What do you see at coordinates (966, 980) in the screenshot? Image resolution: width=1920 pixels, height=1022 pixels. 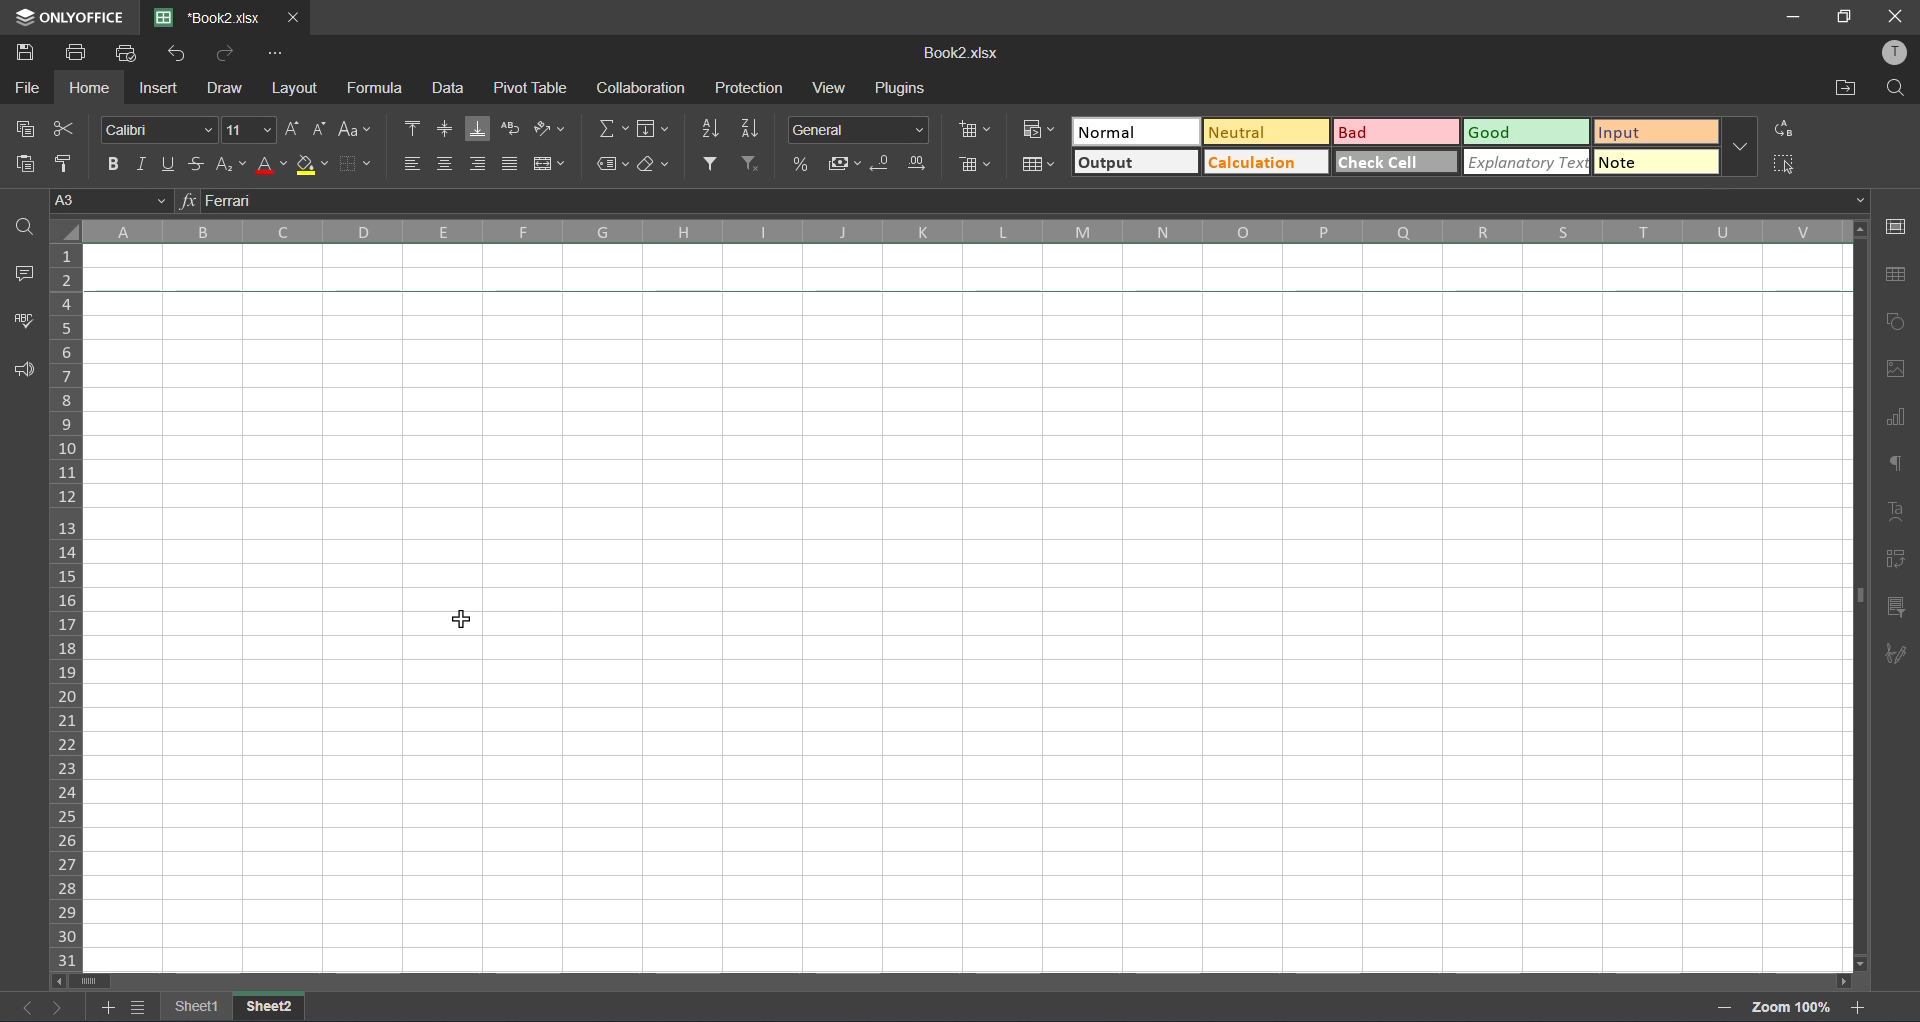 I see `Scroll bar` at bounding box center [966, 980].